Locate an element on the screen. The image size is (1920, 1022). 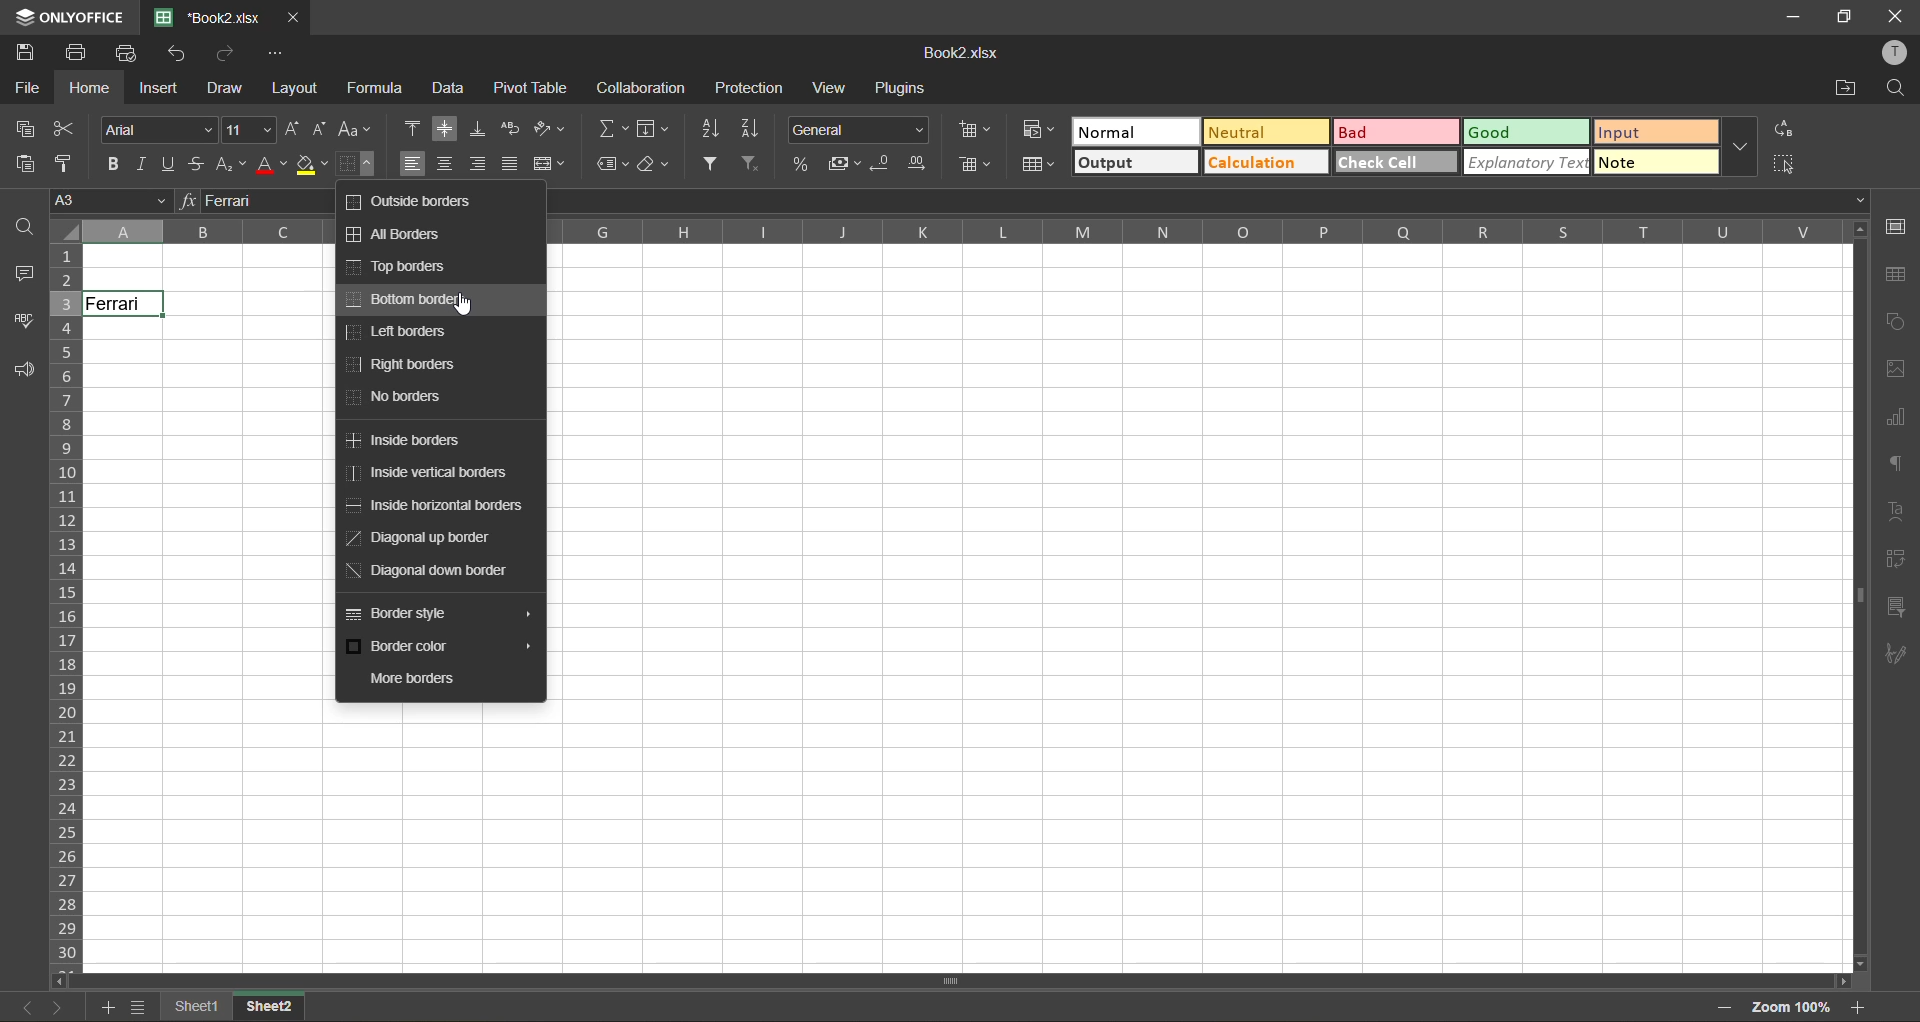
Scrollbar  is located at coordinates (954, 978).